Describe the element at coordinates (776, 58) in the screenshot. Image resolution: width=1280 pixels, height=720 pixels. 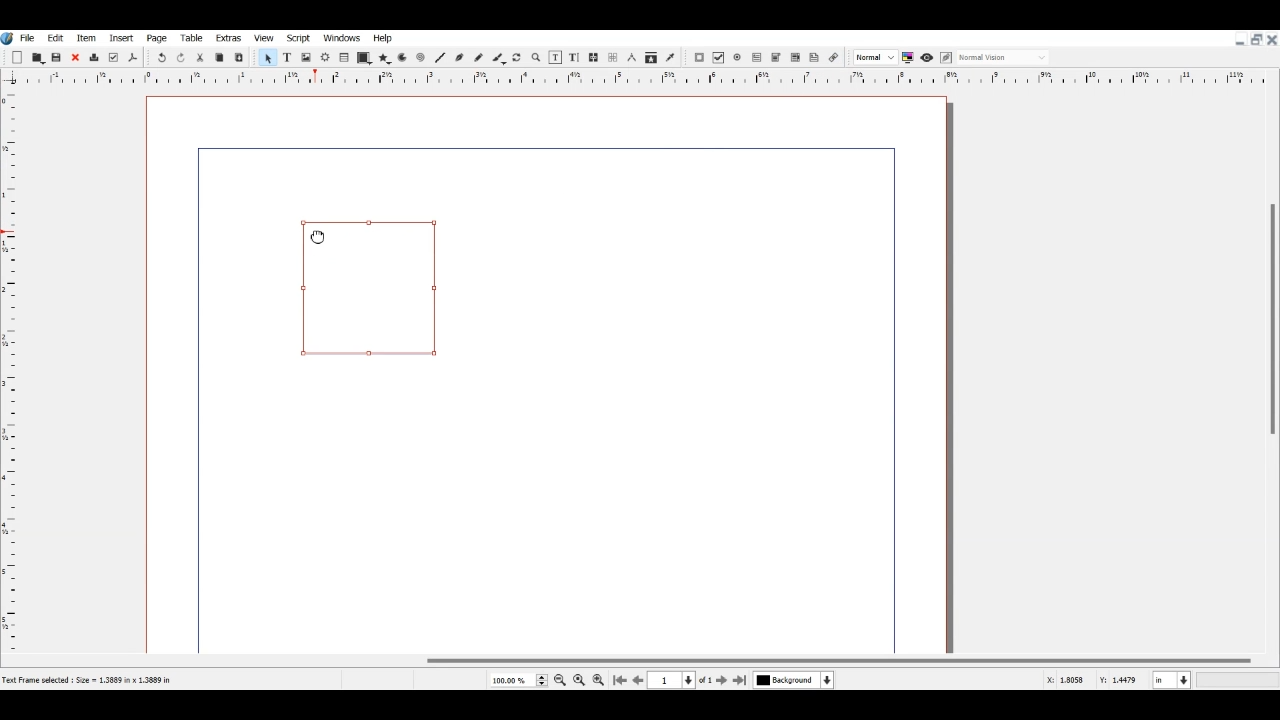
I see `PDF Combo Box` at that location.